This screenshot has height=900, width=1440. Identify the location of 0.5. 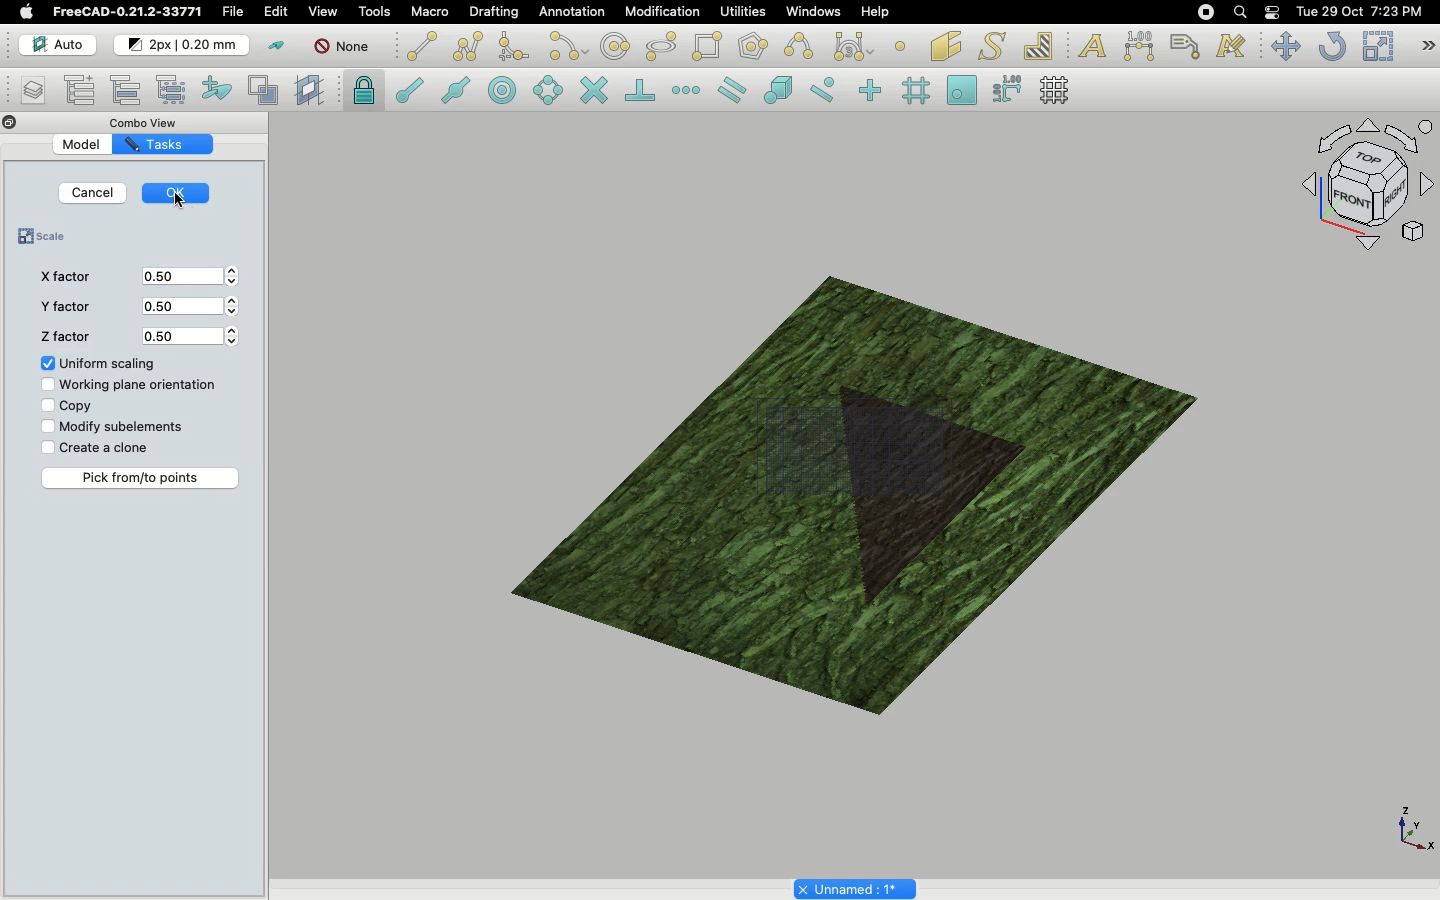
(194, 335).